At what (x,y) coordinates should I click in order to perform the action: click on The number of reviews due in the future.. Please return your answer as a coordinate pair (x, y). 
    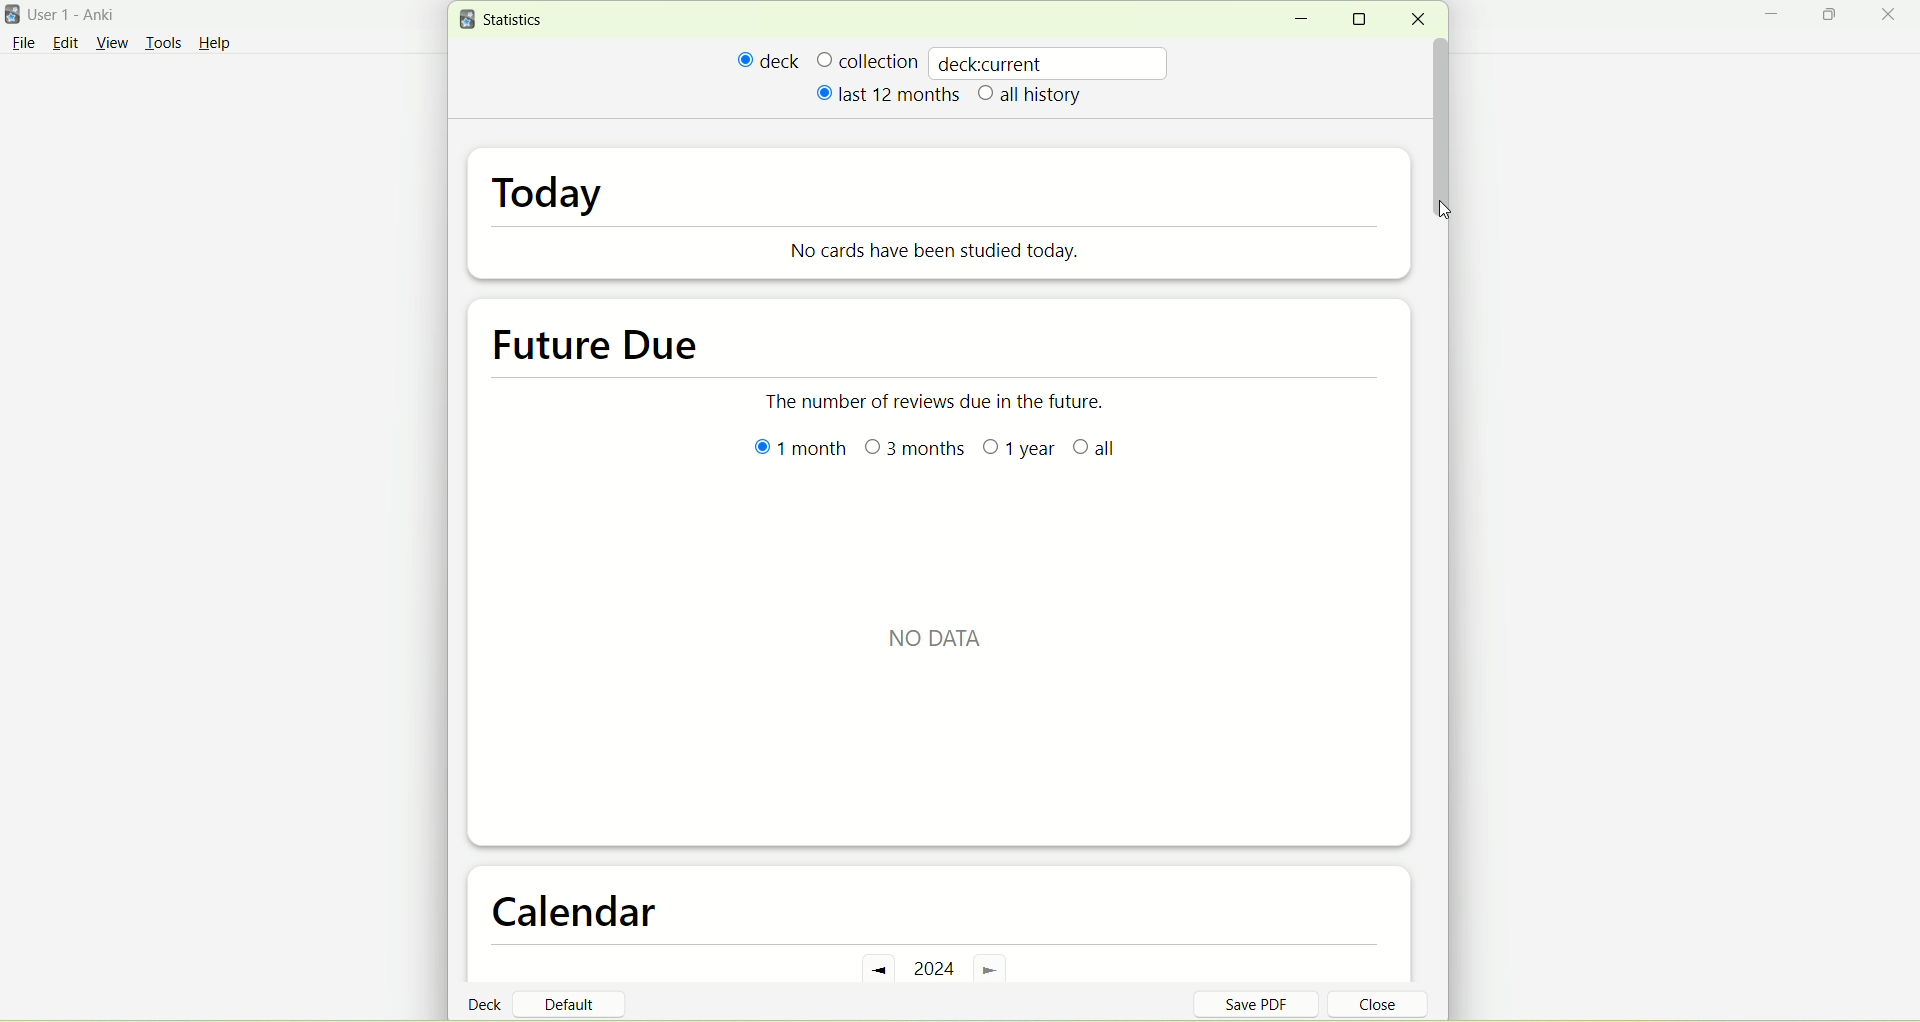
    Looking at the image, I should click on (947, 394).